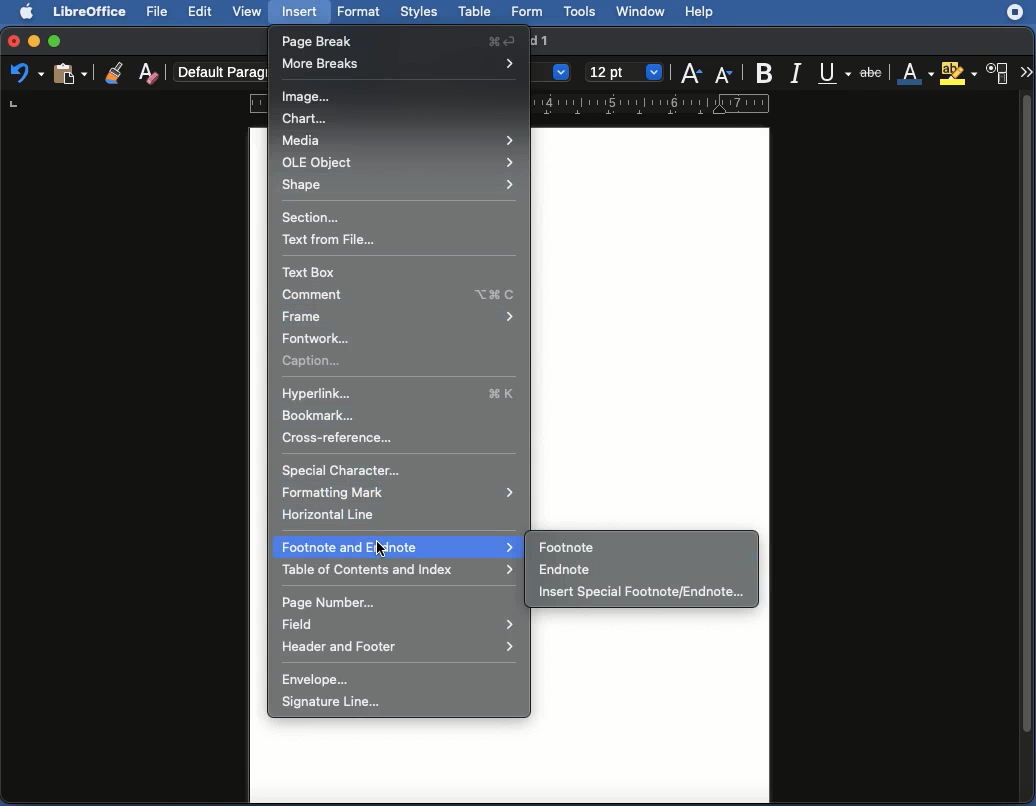 The image size is (1036, 806). What do you see at coordinates (223, 69) in the screenshot?
I see `Paragraph style` at bounding box center [223, 69].